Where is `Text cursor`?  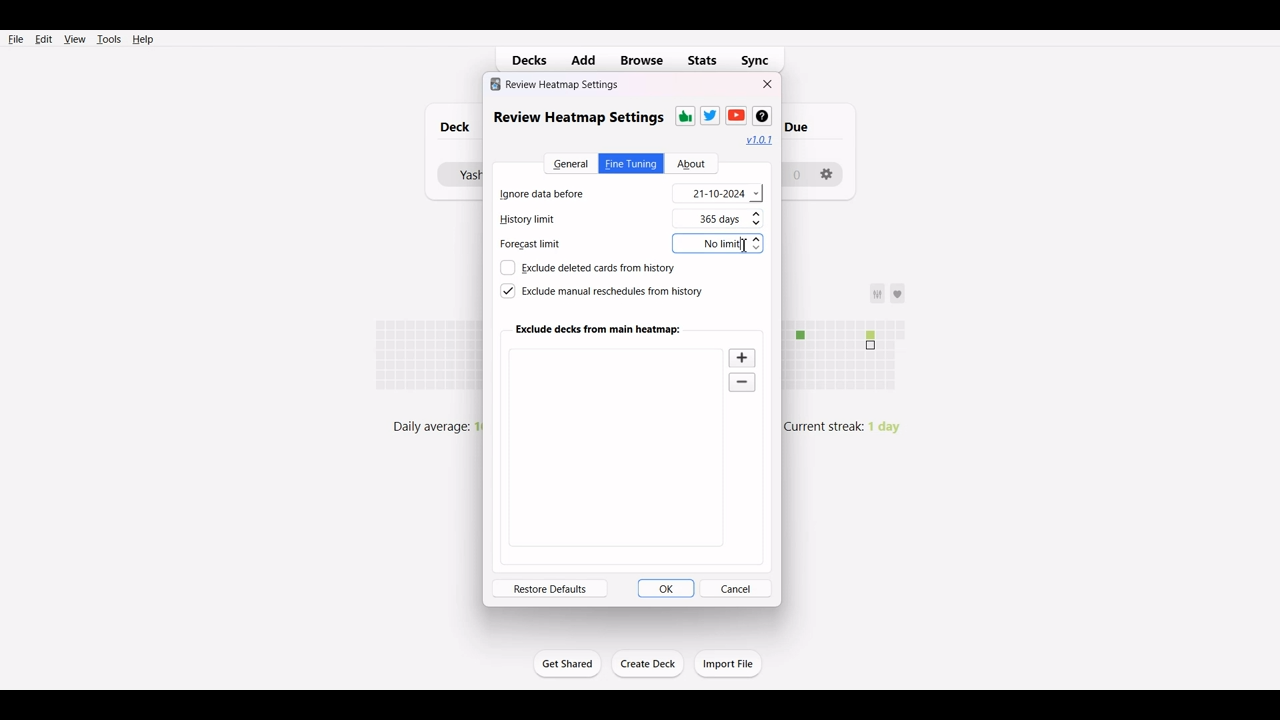
Text cursor is located at coordinates (745, 245).